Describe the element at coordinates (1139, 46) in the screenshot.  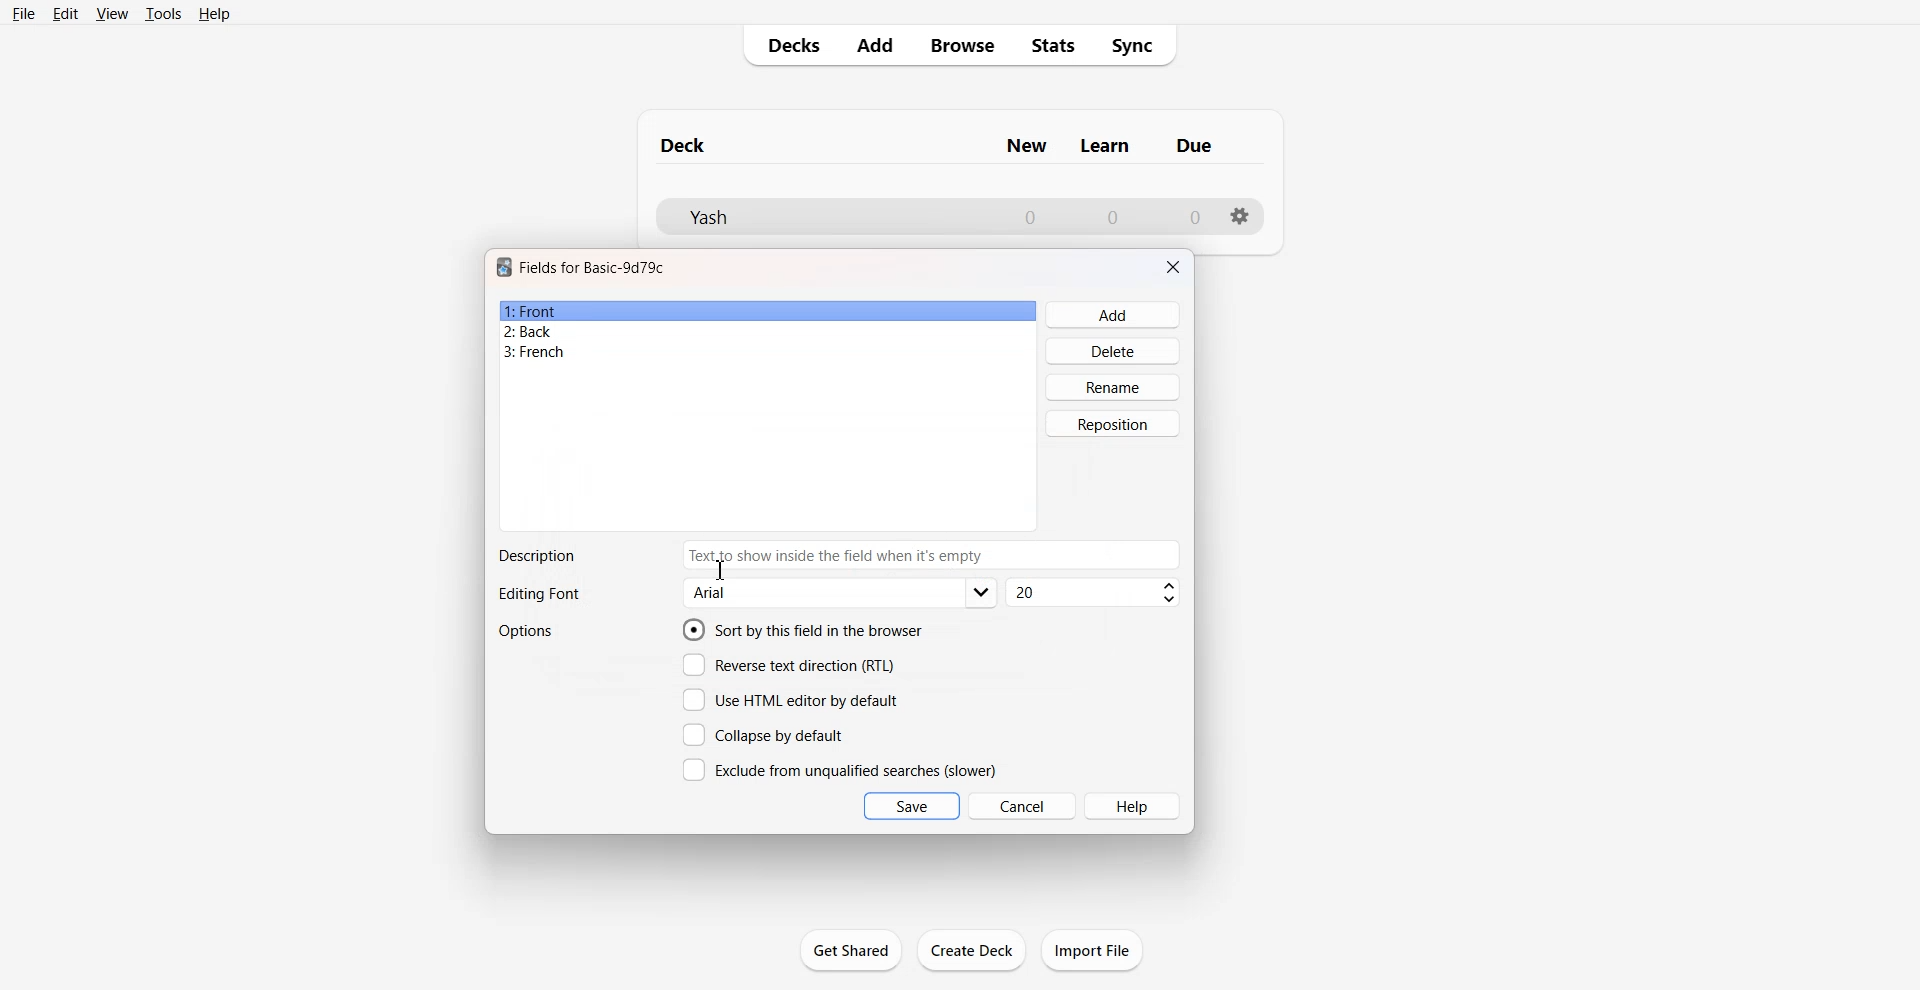
I see `Sync` at that location.